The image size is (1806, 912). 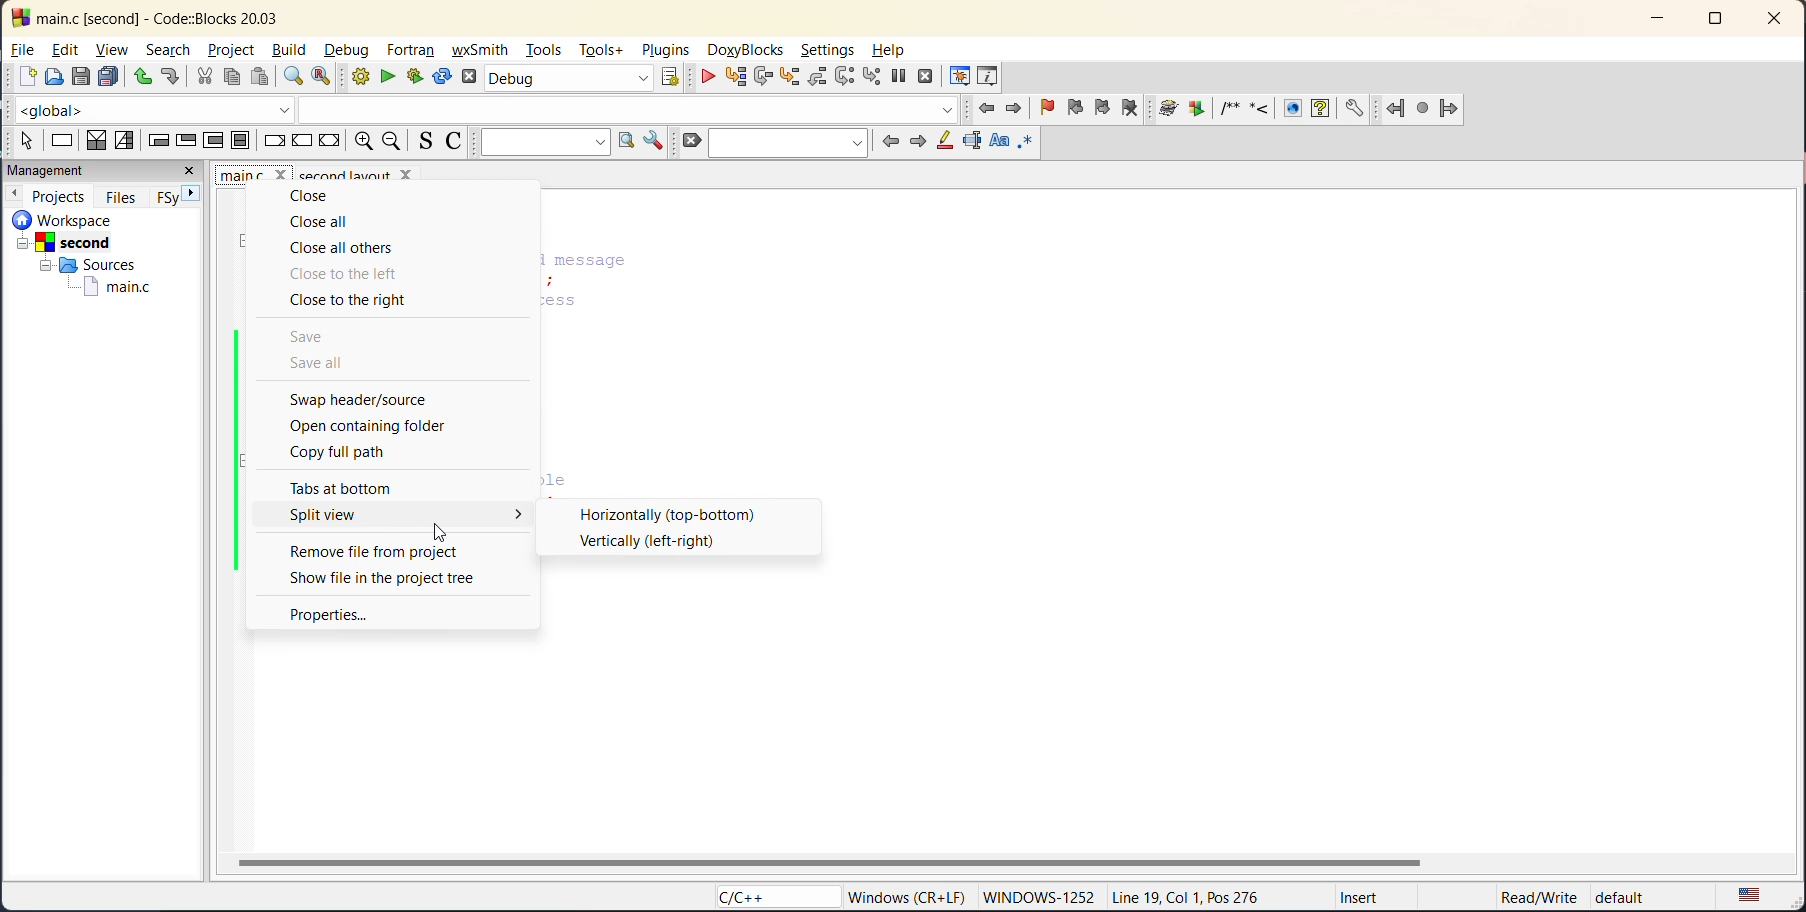 What do you see at coordinates (386, 577) in the screenshot?
I see `show file in the project tree` at bounding box center [386, 577].